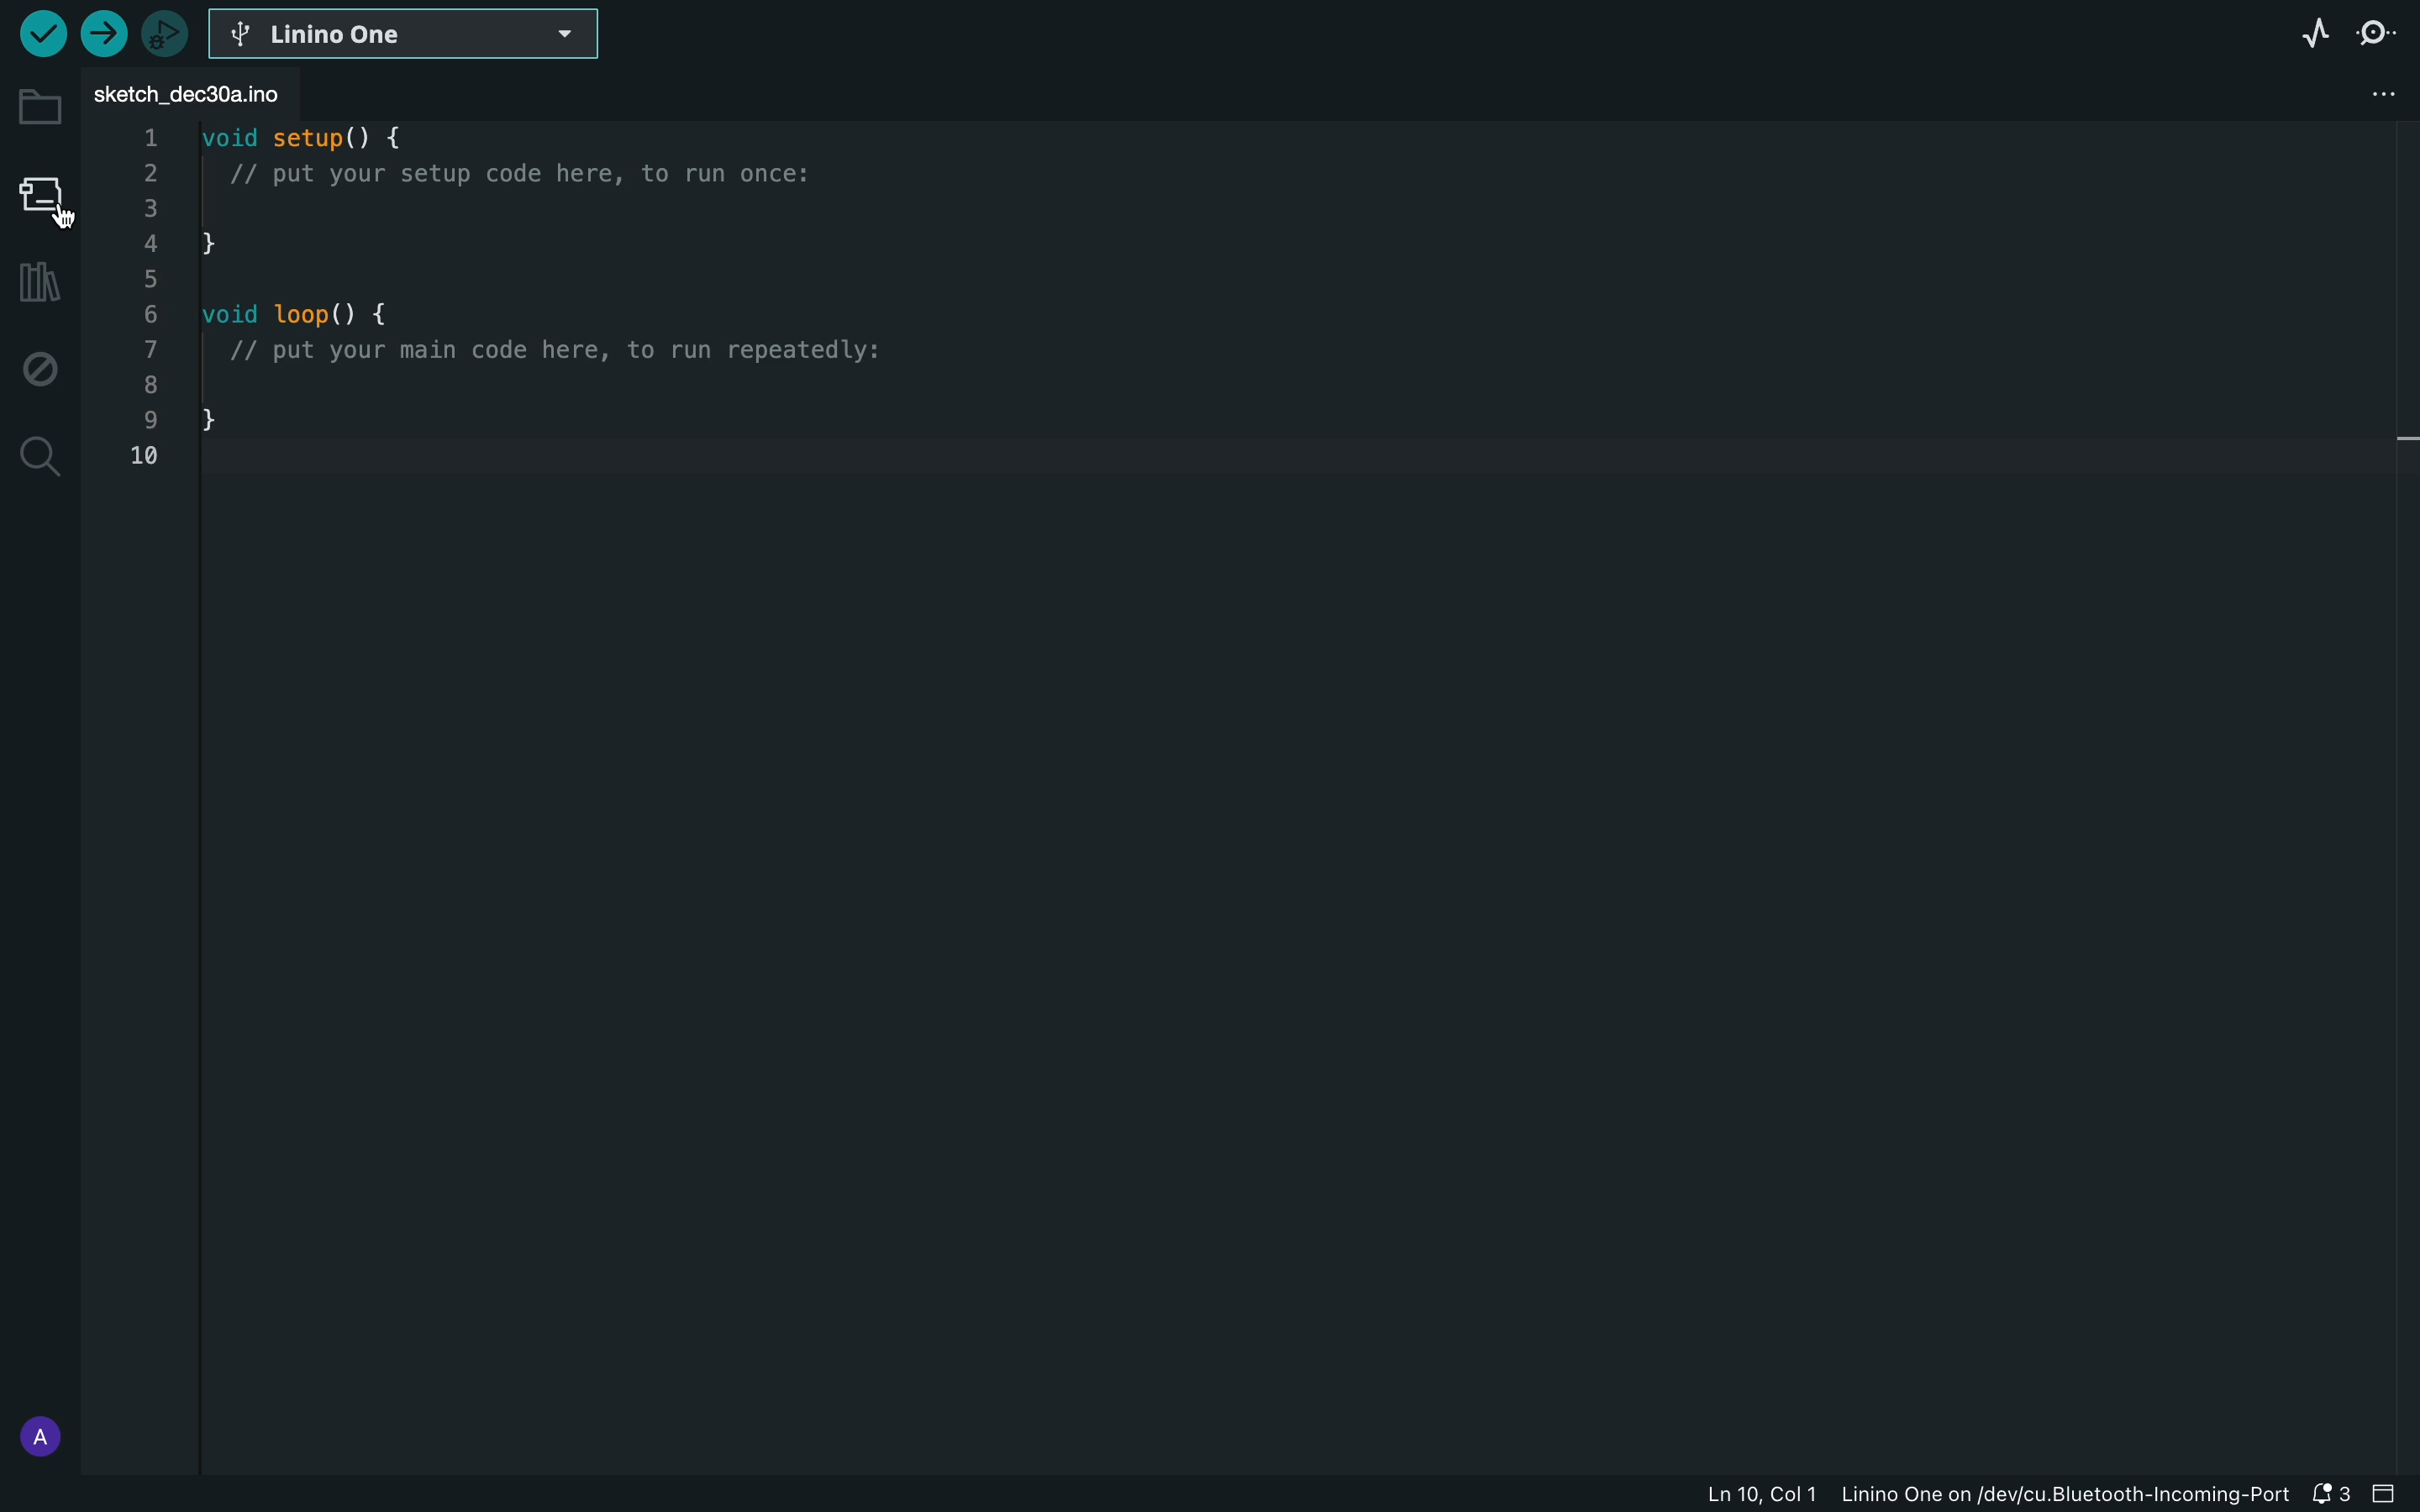 The height and width of the screenshot is (1512, 2420). Describe the element at coordinates (35, 368) in the screenshot. I see `debug` at that location.